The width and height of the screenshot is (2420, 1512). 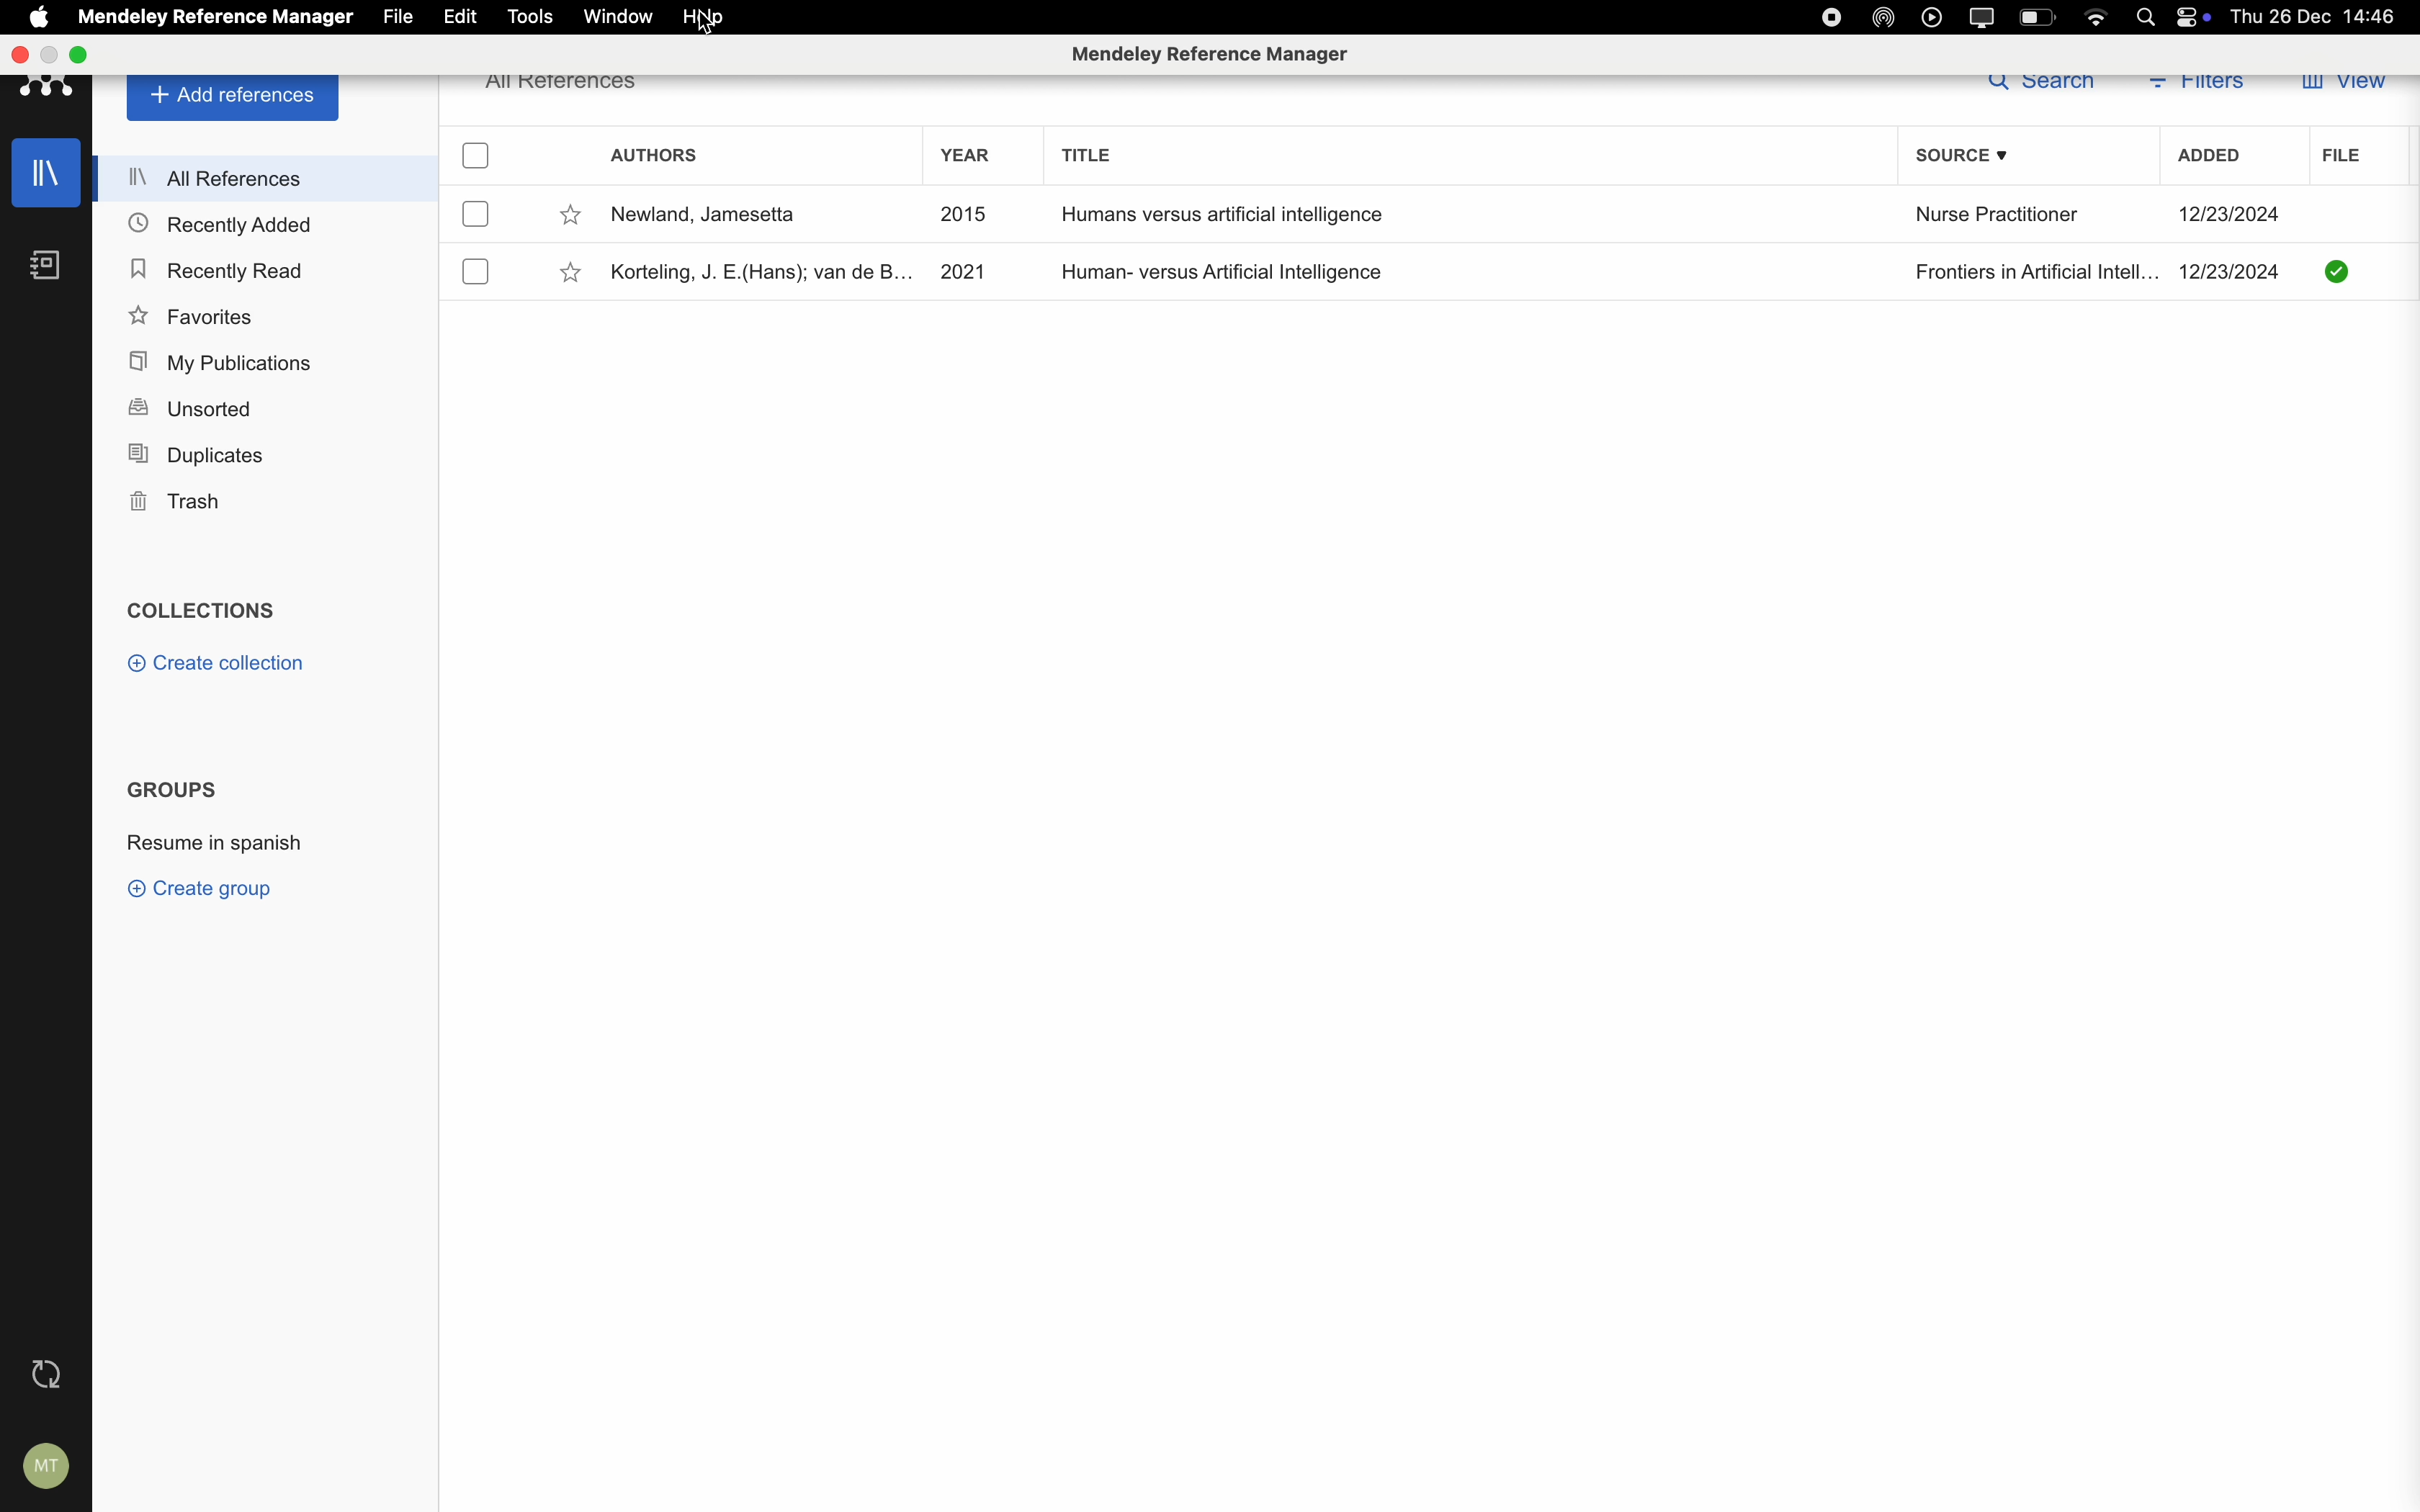 I want to click on search, so click(x=2038, y=86).